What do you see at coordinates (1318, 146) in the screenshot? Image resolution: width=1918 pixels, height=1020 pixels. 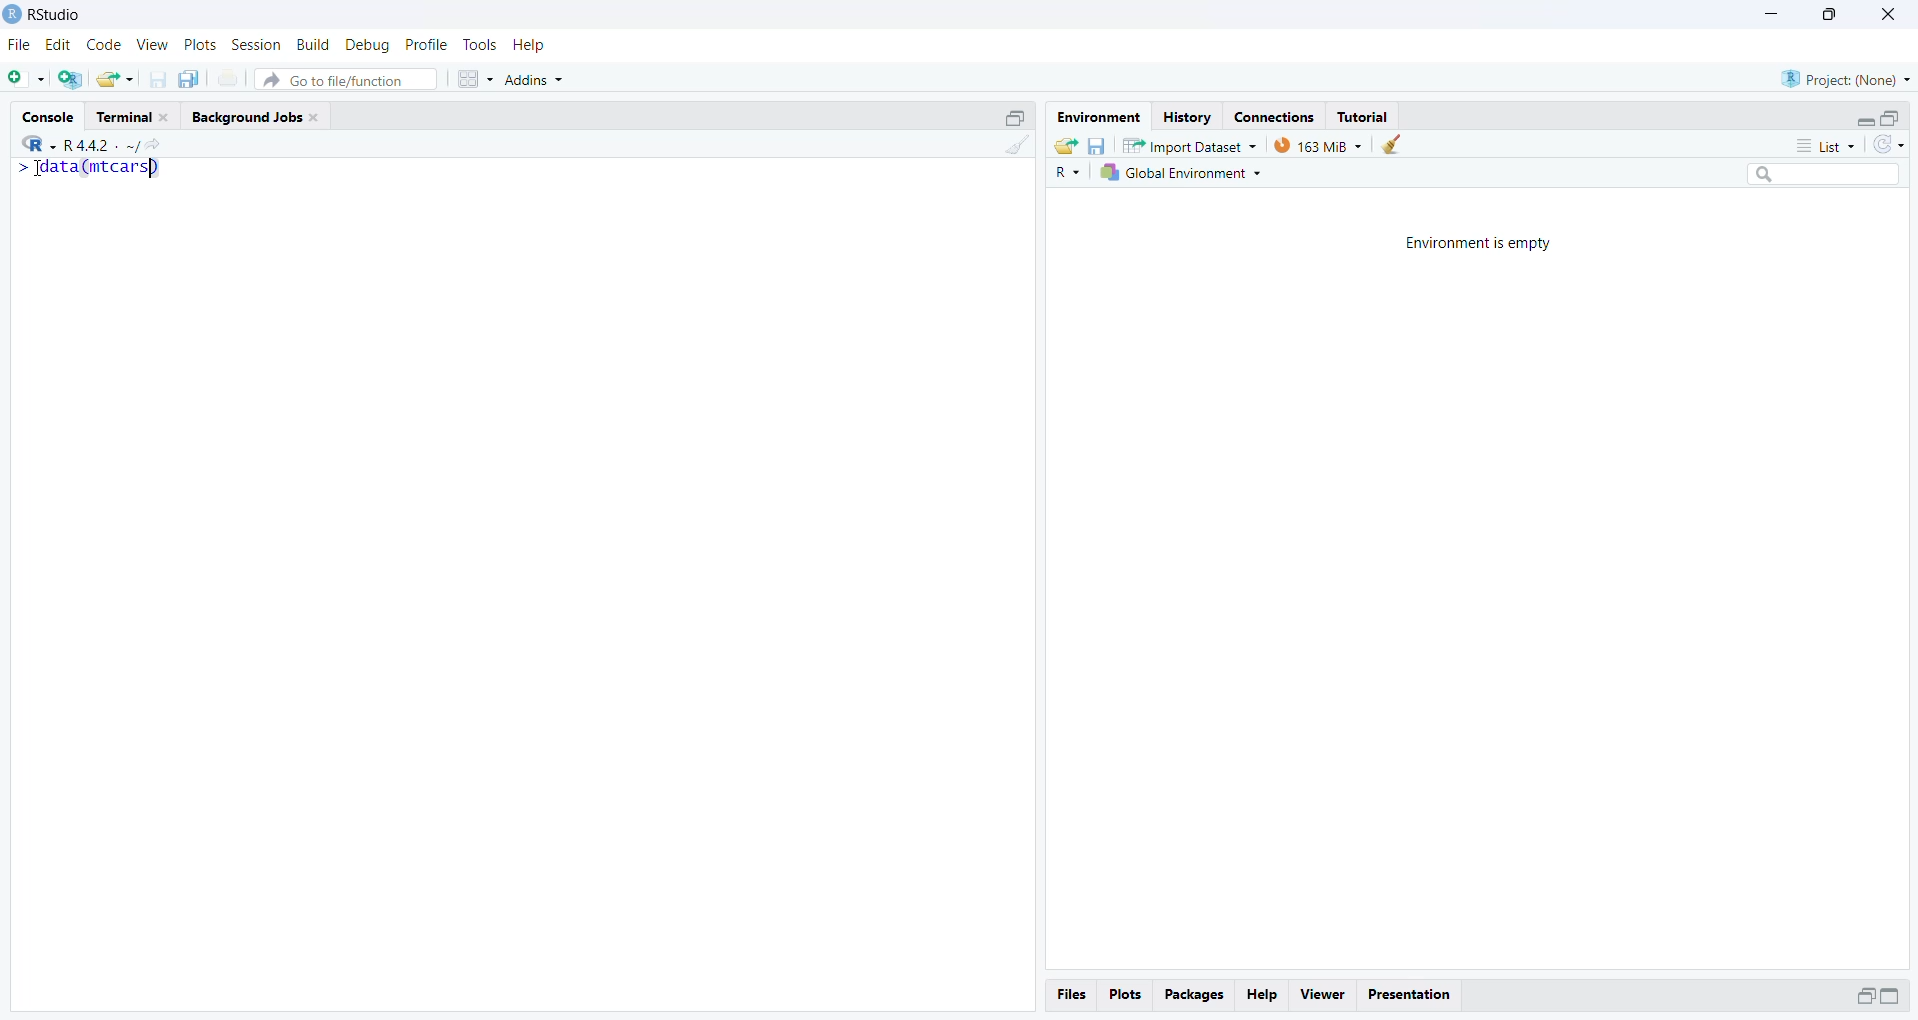 I see `163 MiB` at bounding box center [1318, 146].